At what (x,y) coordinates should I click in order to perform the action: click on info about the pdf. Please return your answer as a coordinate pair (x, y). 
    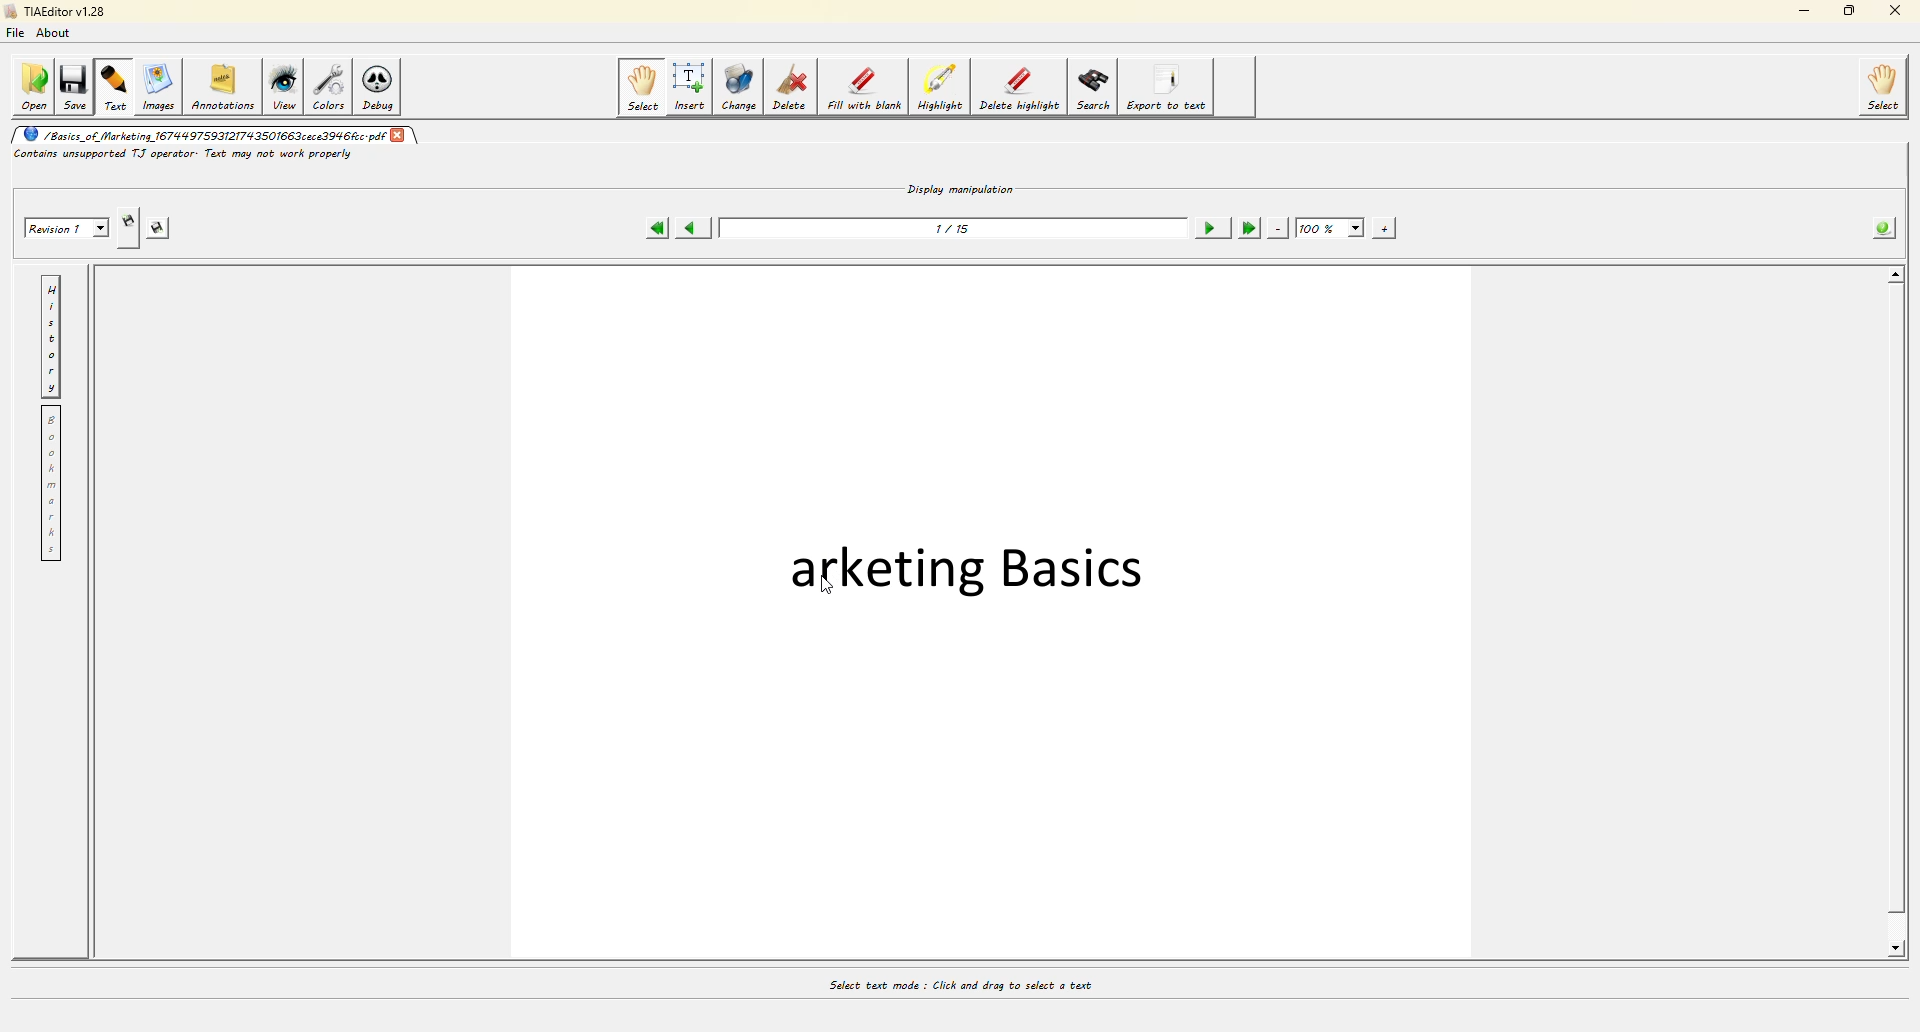
    Looking at the image, I should click on (1886, 224).